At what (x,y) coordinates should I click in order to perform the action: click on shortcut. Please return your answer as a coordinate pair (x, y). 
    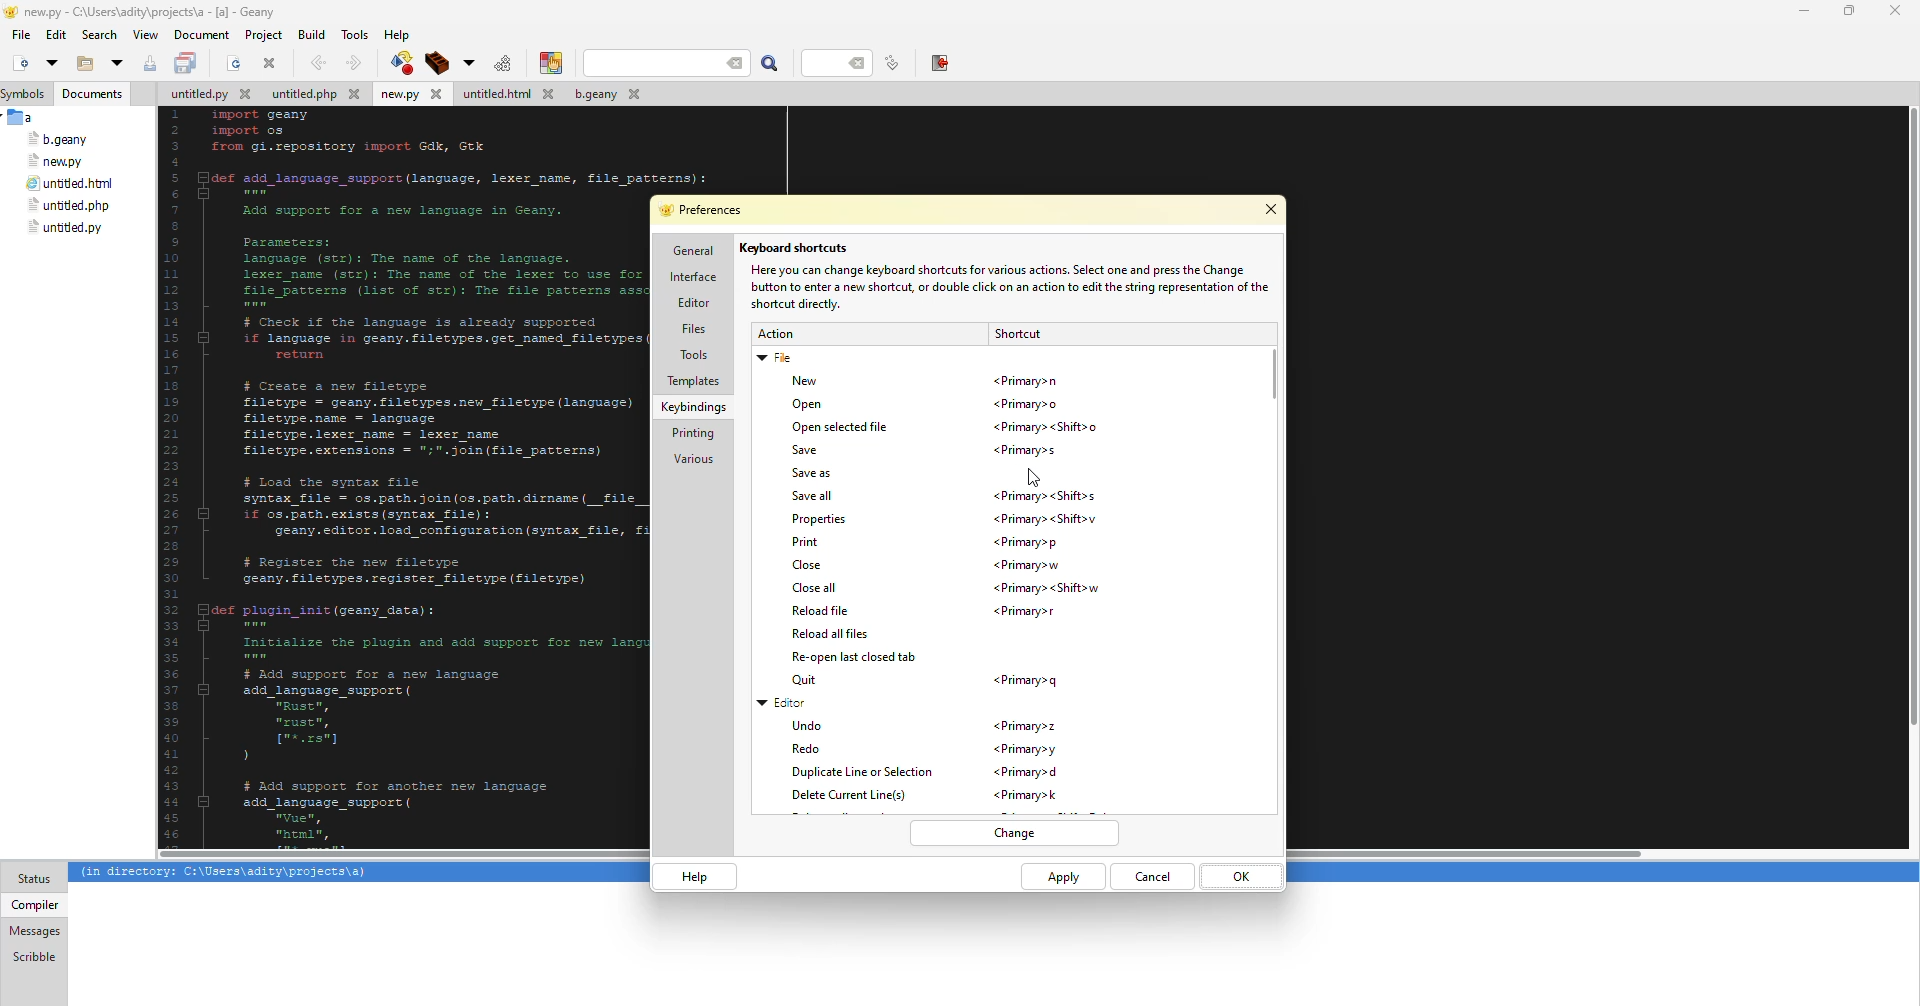
    Looking at the image, I should click on (1047, 588).